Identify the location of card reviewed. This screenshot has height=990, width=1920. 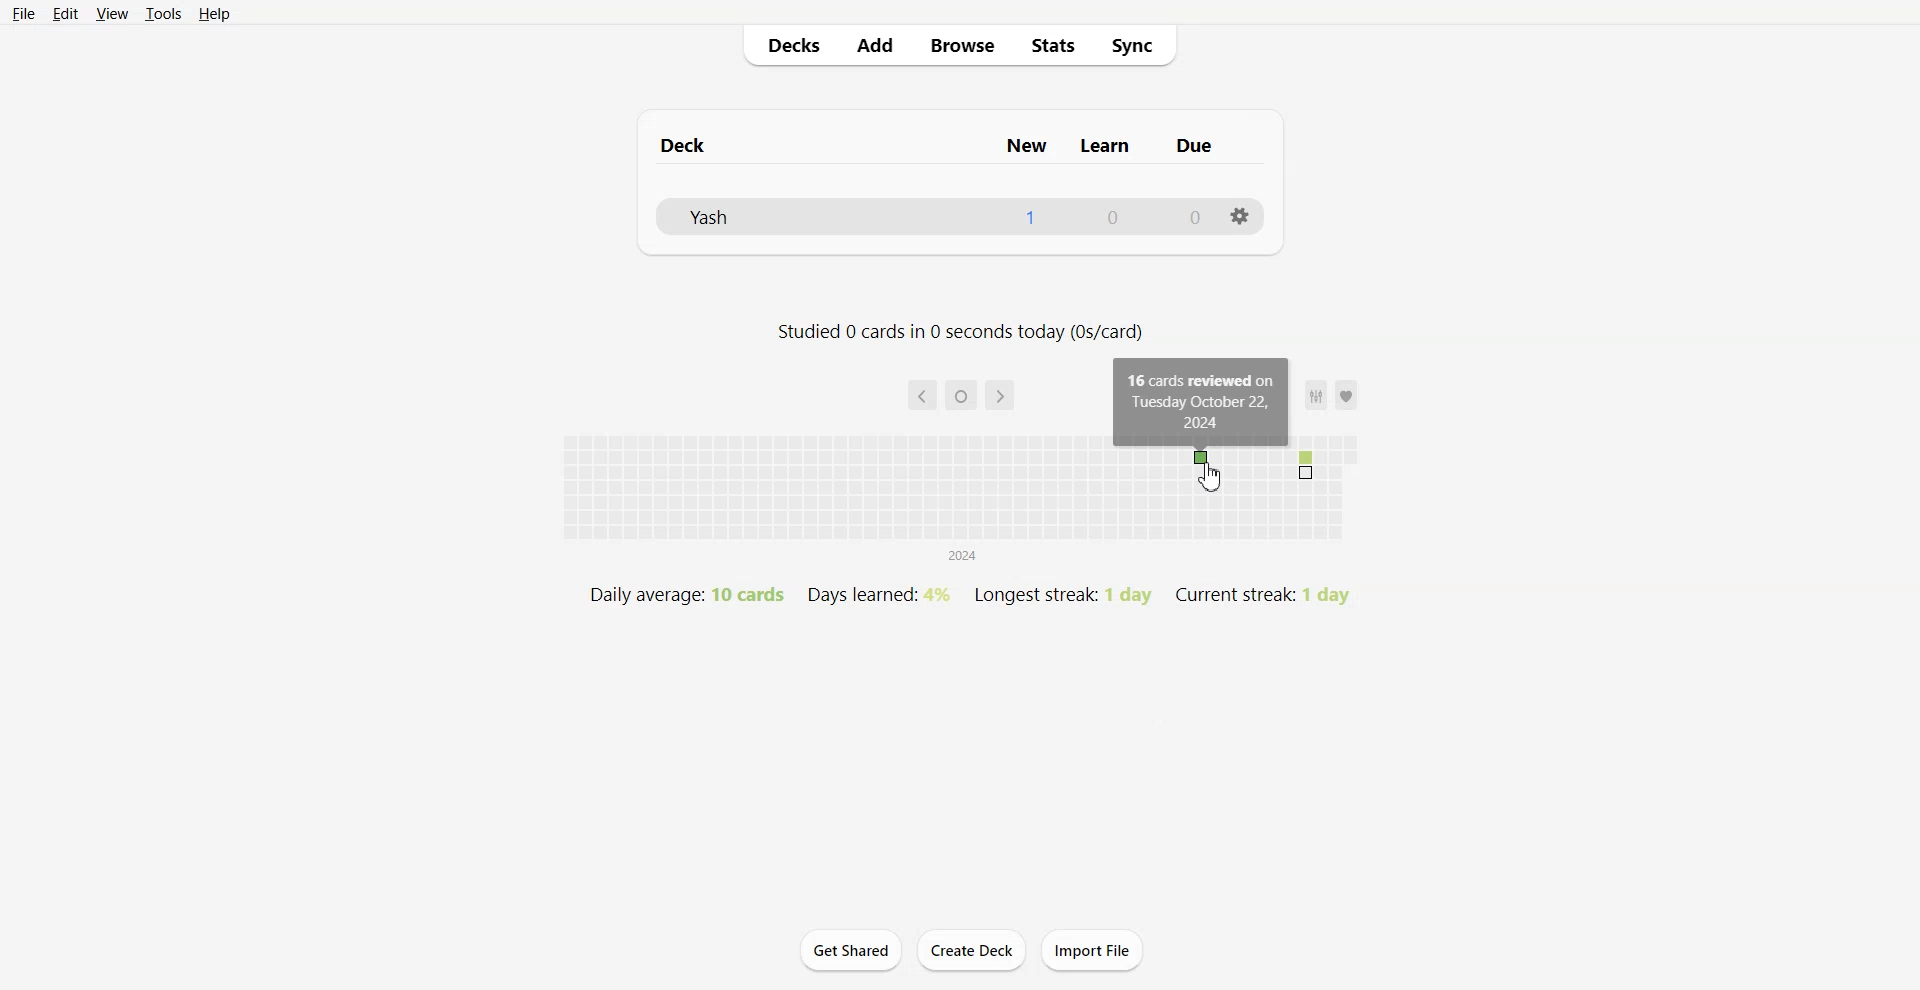
(1199, 457).